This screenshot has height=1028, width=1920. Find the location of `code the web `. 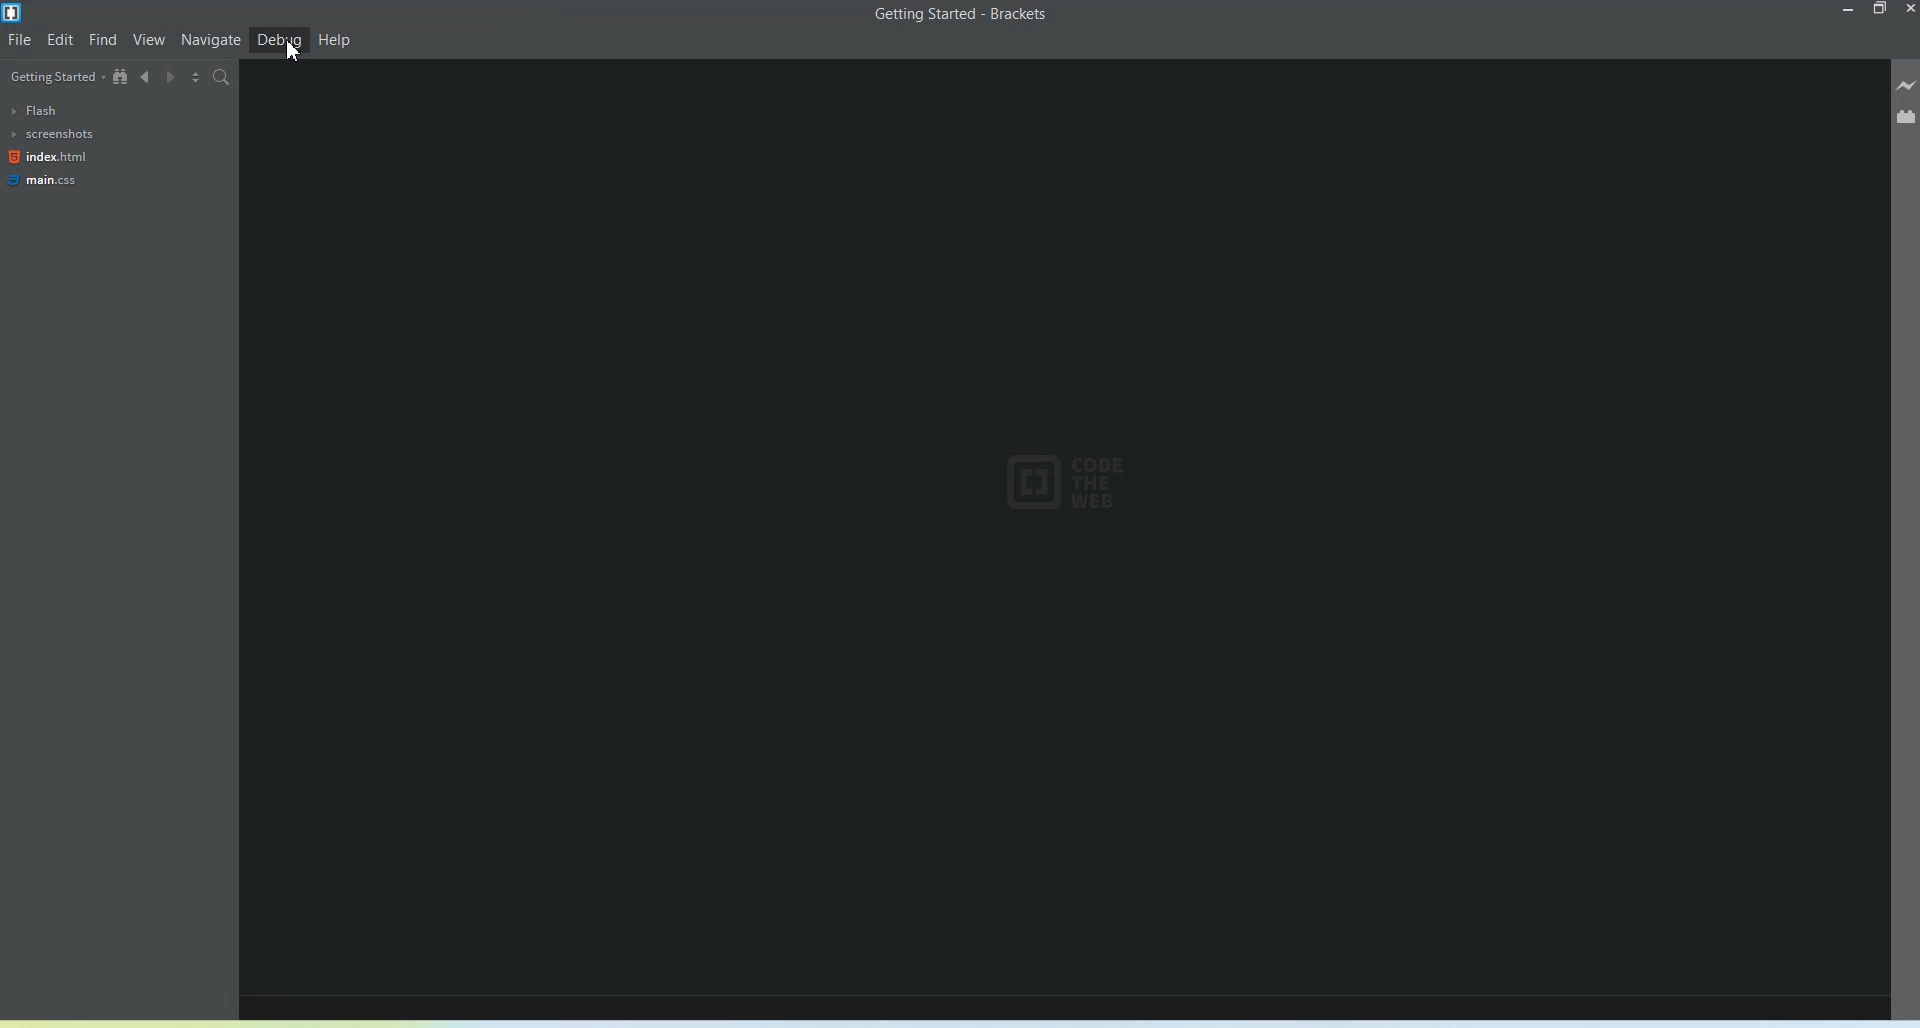

code the web  is located at coordinates (1057, 486).